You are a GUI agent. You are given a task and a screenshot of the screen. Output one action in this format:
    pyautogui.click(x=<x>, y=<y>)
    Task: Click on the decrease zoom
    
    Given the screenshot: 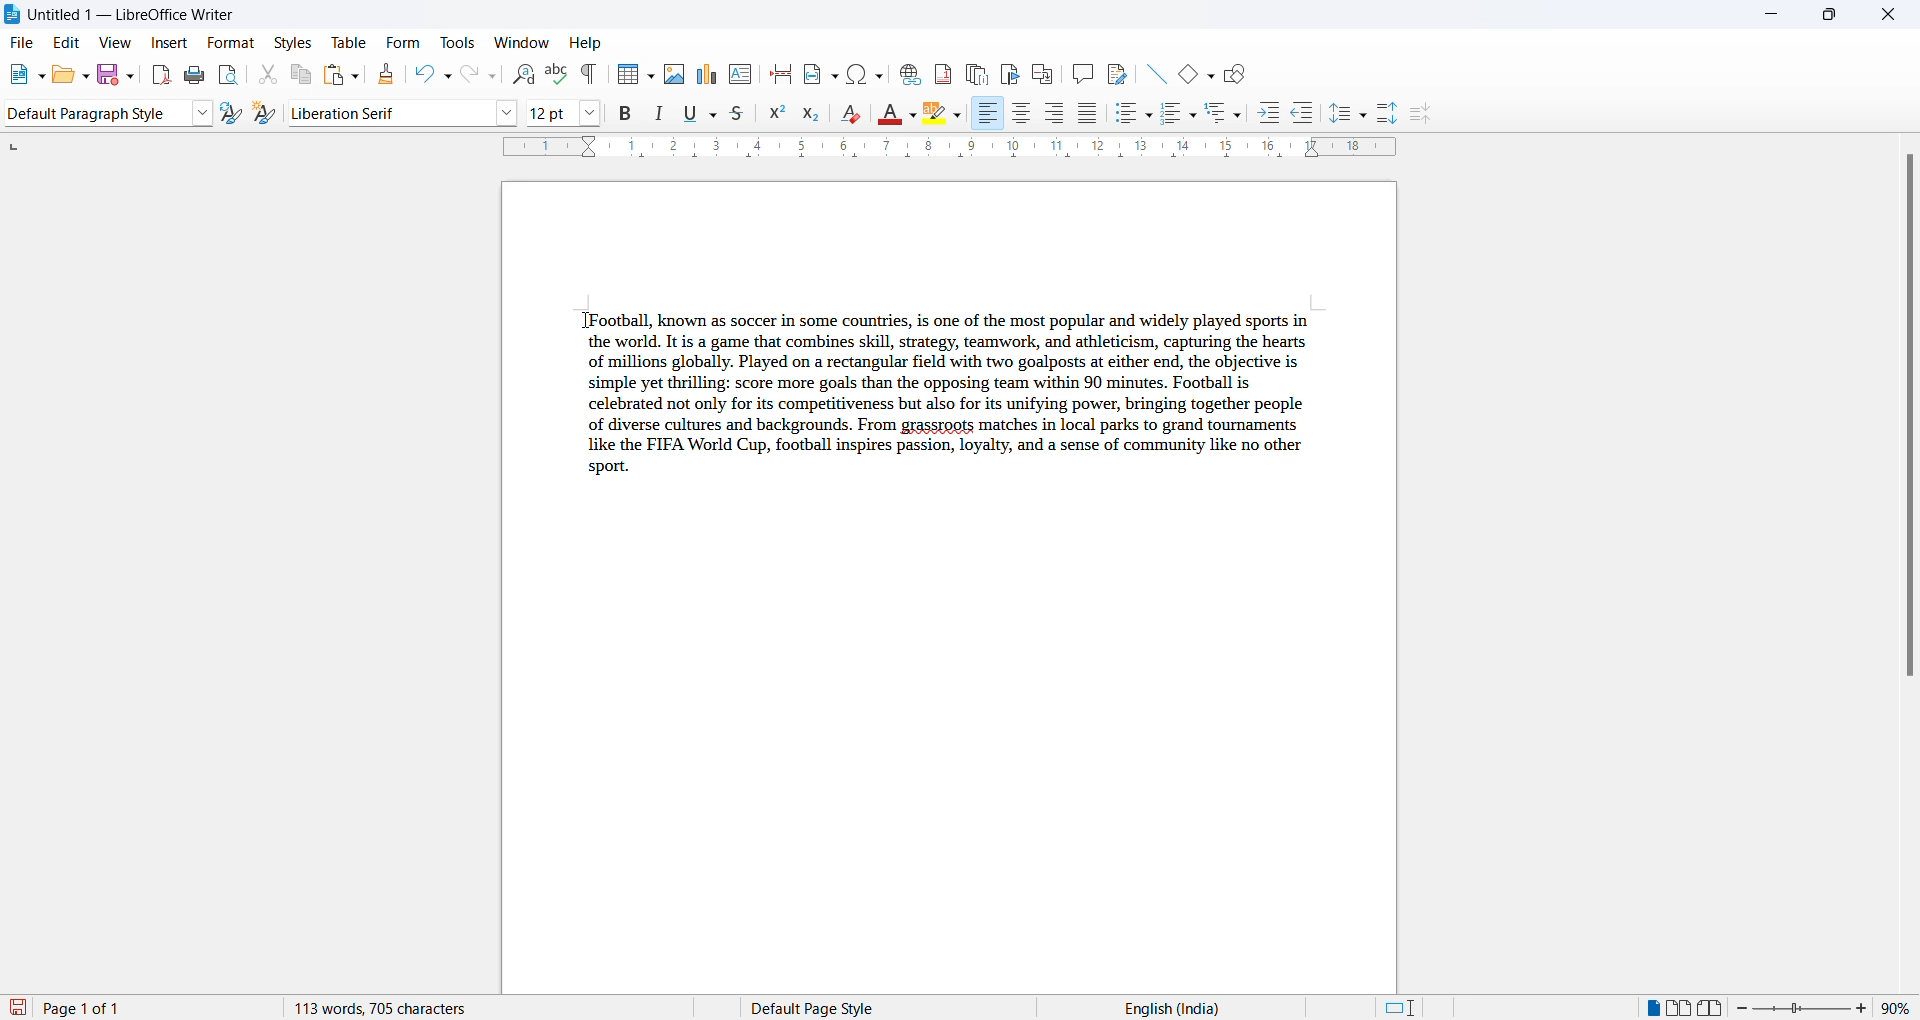 What is the action you would take?
    pyautogui.click(x=1743, y=1008)
    